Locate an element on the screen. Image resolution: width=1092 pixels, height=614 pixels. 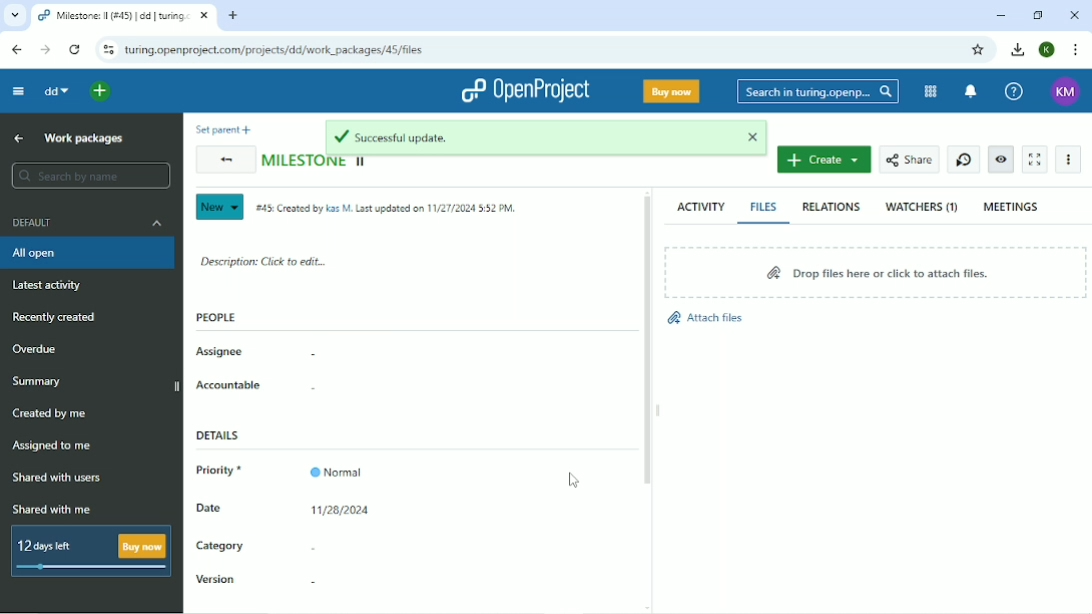
Restore down is located at coordinates (1040, 15).